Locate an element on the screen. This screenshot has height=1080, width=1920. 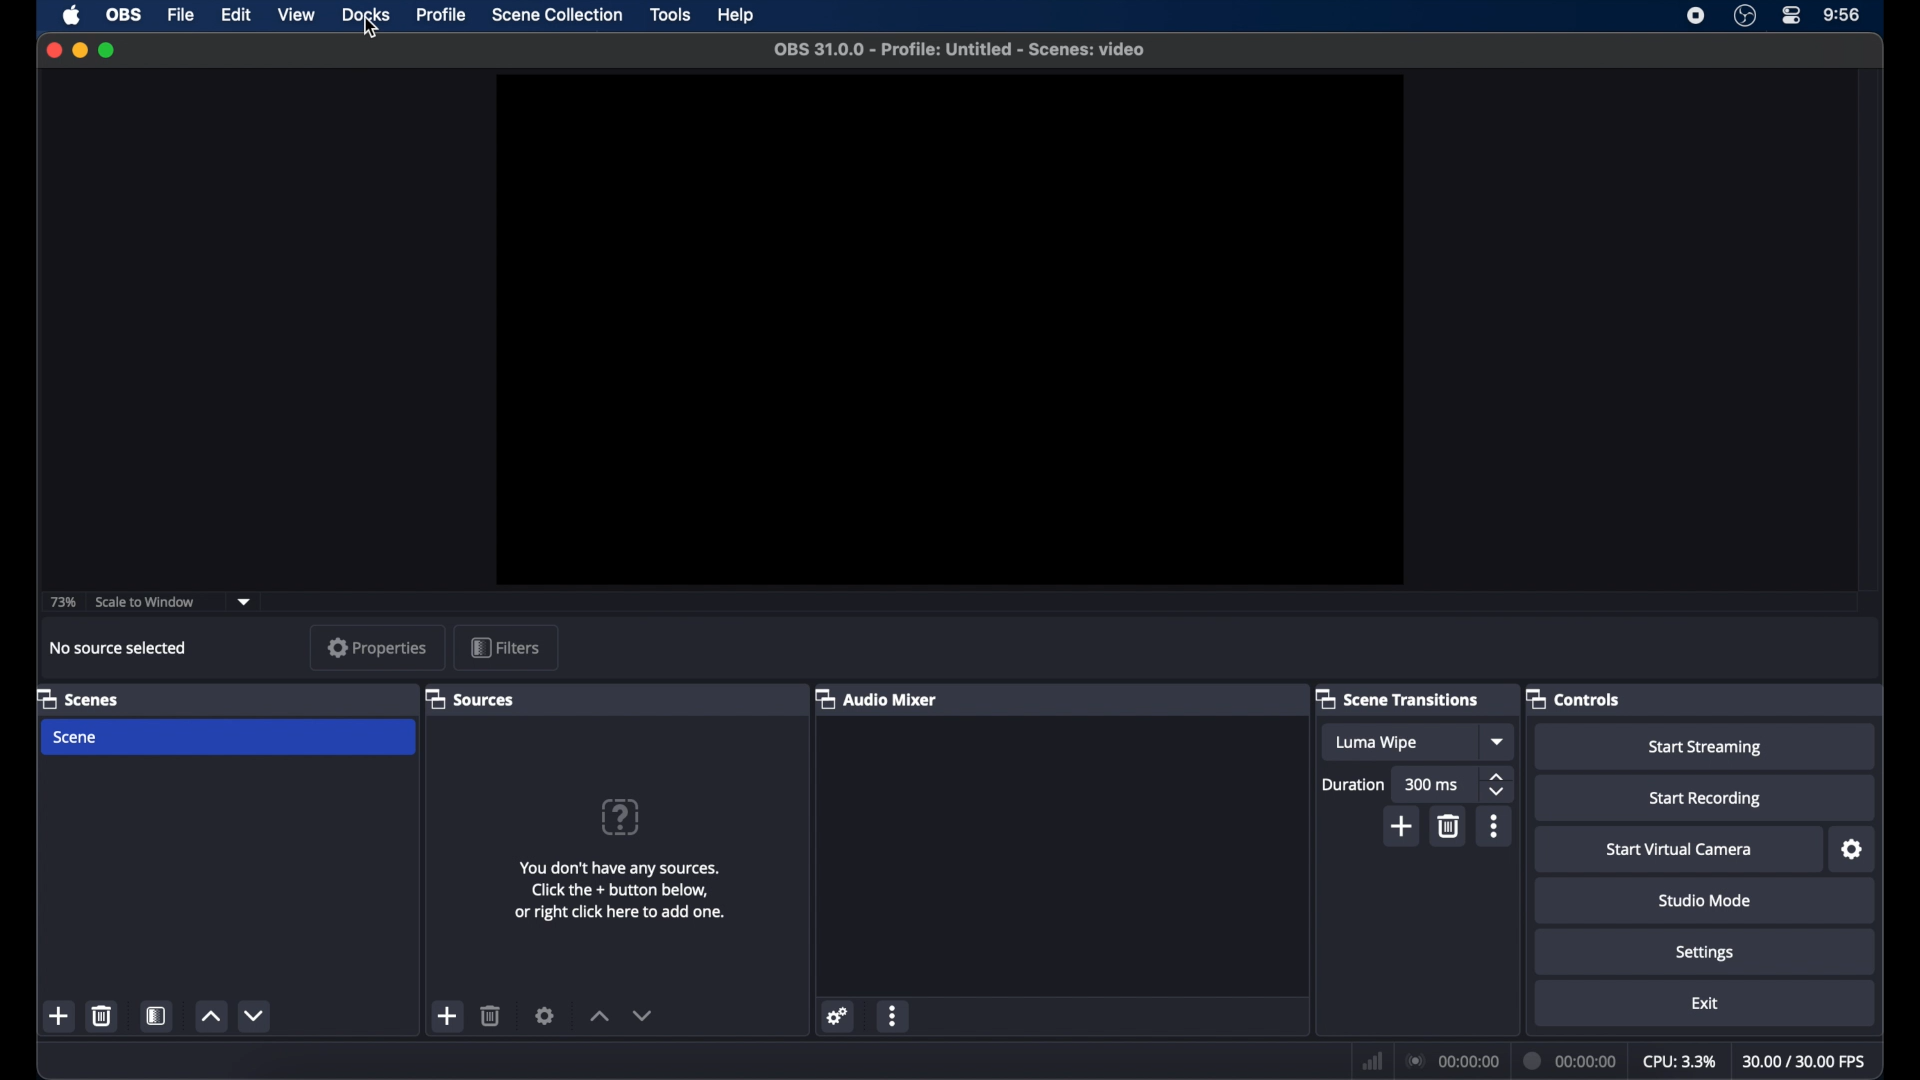
73% is located at coordinates (62, 601).